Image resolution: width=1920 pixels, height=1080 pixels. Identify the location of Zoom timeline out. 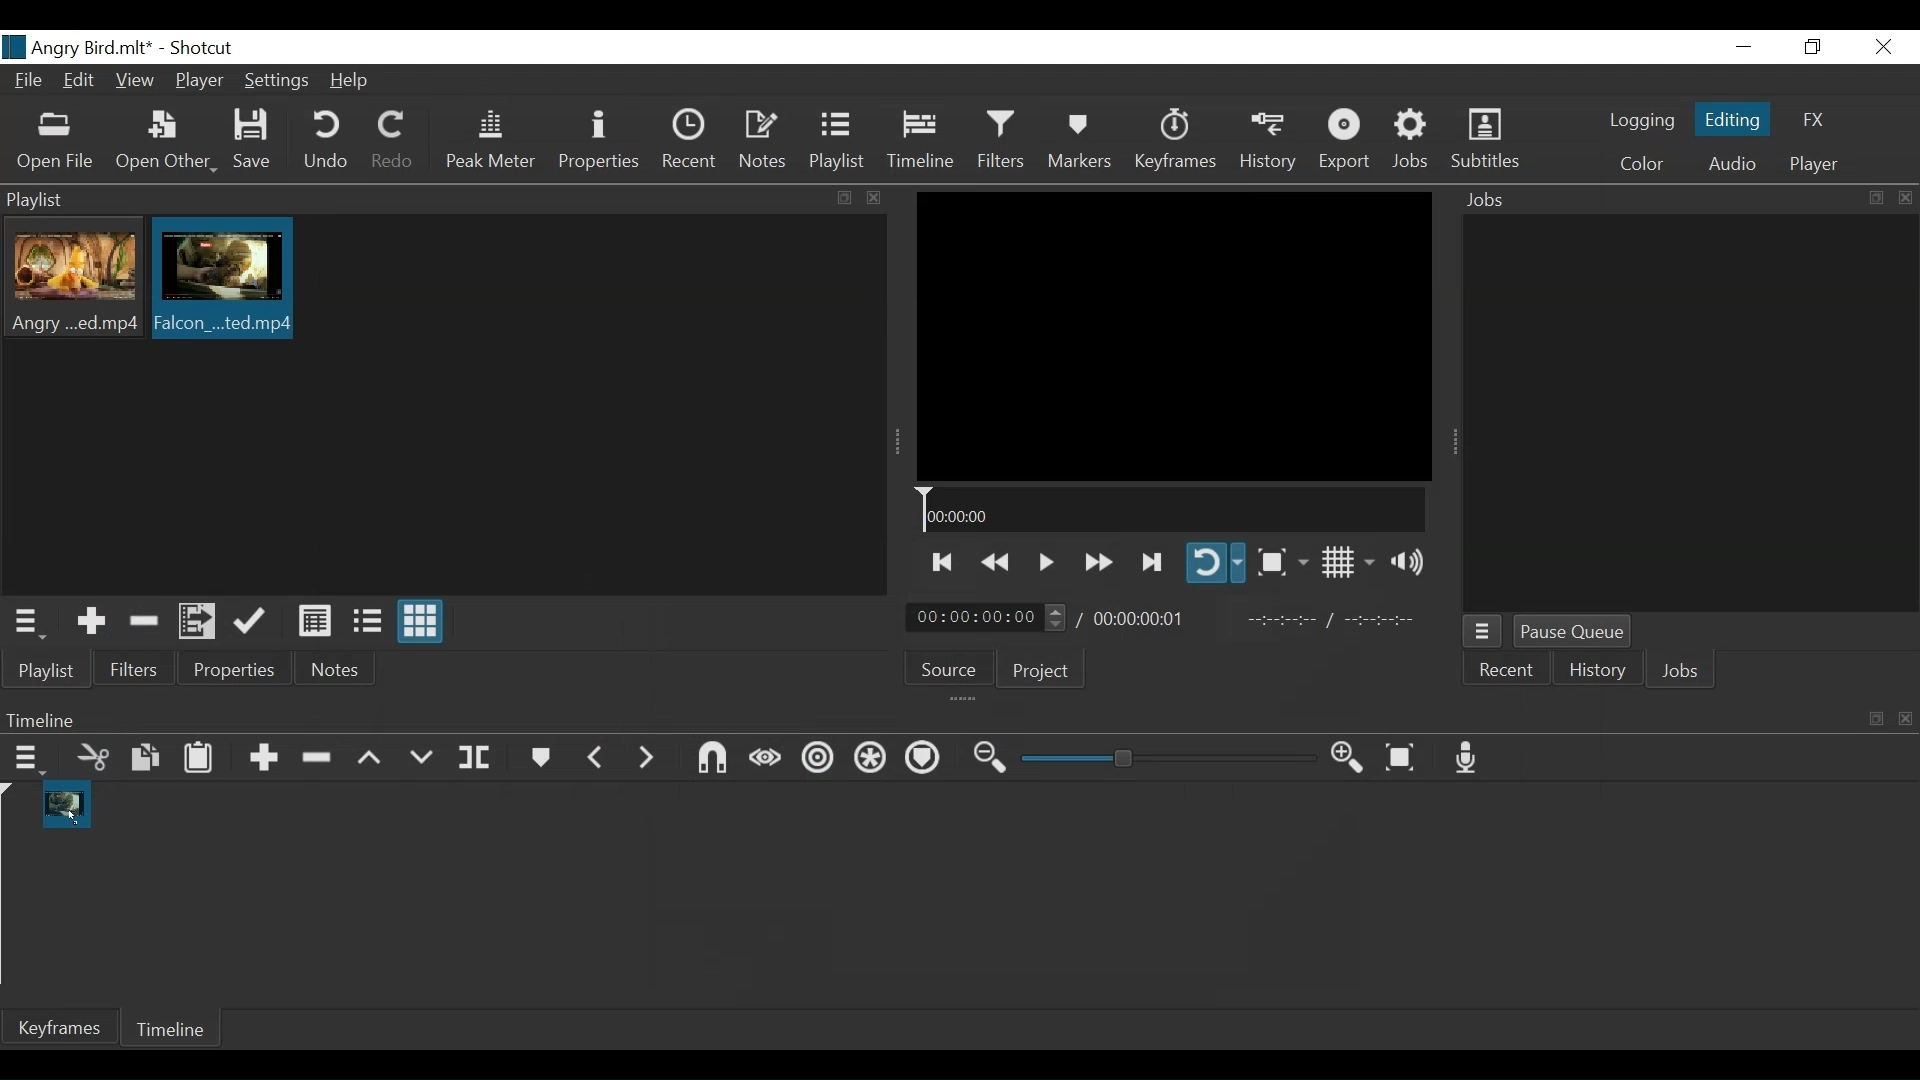
(993, 758).